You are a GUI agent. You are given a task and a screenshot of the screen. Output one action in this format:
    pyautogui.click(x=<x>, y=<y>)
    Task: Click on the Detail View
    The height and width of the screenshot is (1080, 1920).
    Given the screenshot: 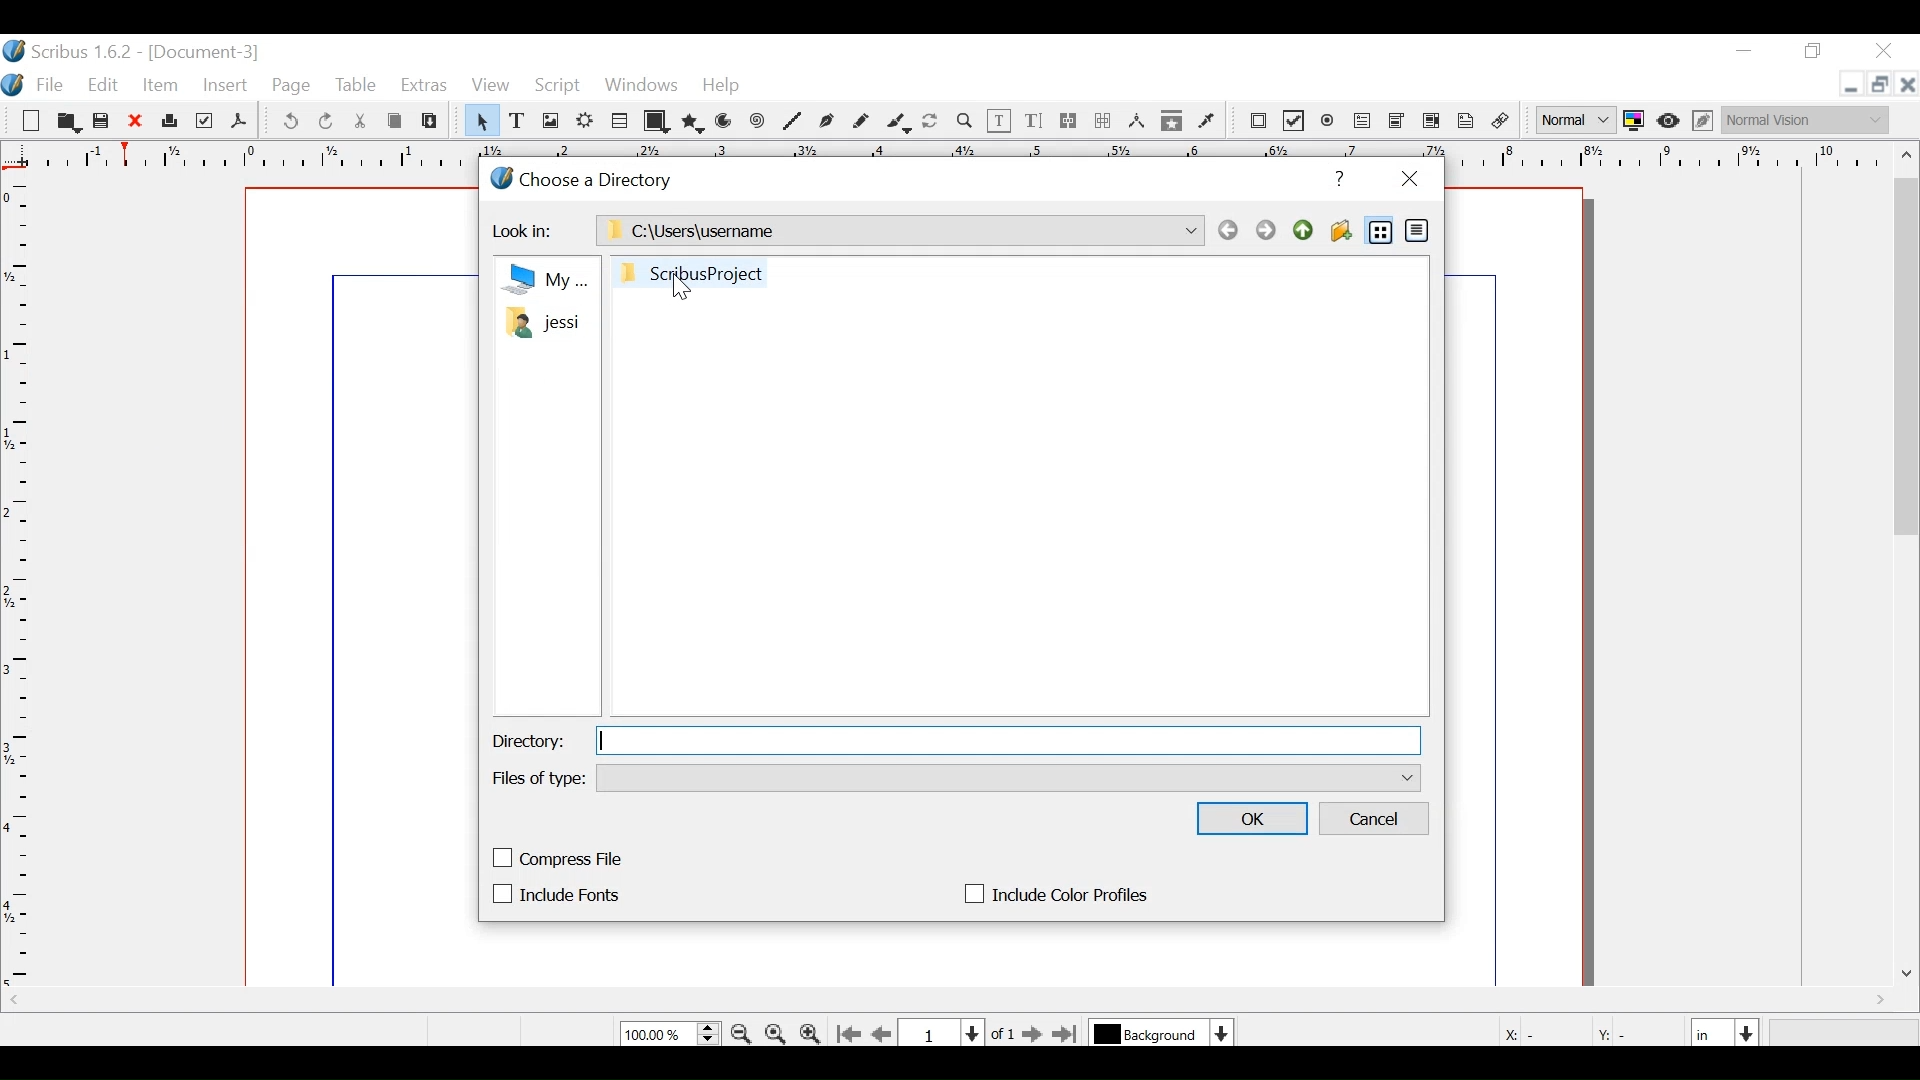 What is the action you would take?
    pyautogui.click(x=1419, y=230)
    